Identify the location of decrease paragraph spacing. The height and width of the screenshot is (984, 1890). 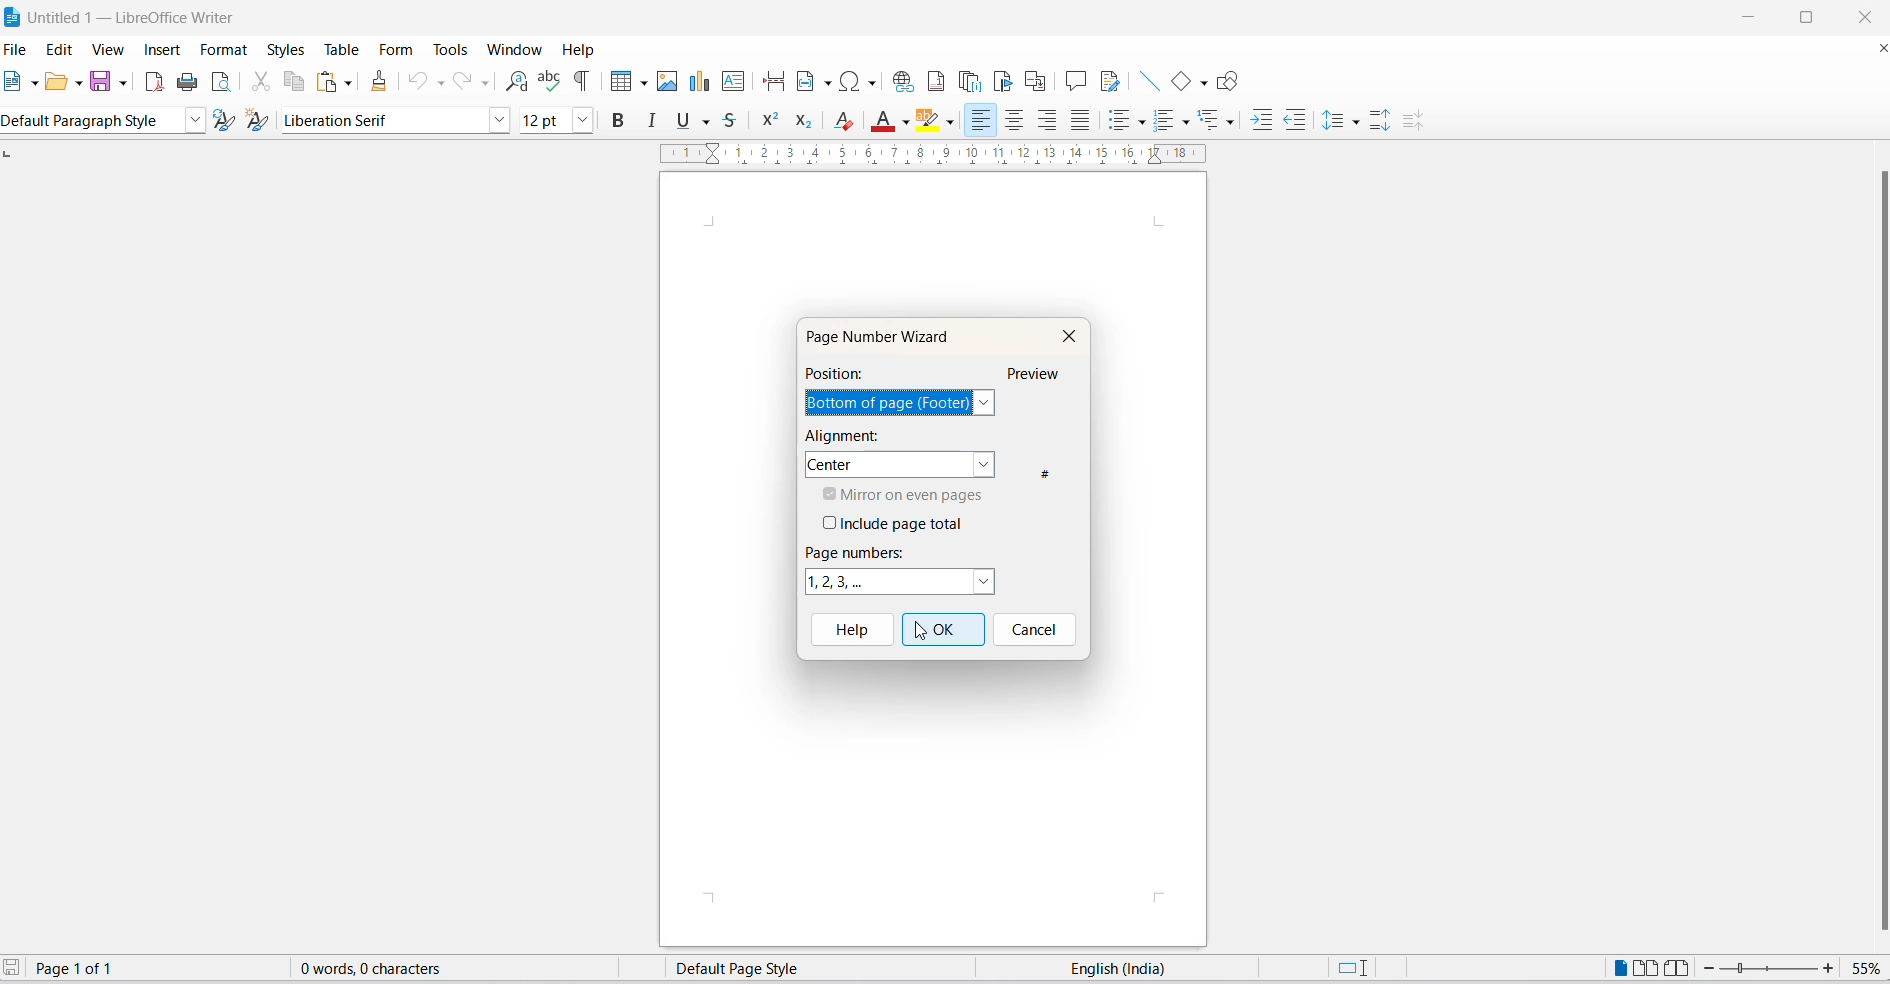
(1412, 122).